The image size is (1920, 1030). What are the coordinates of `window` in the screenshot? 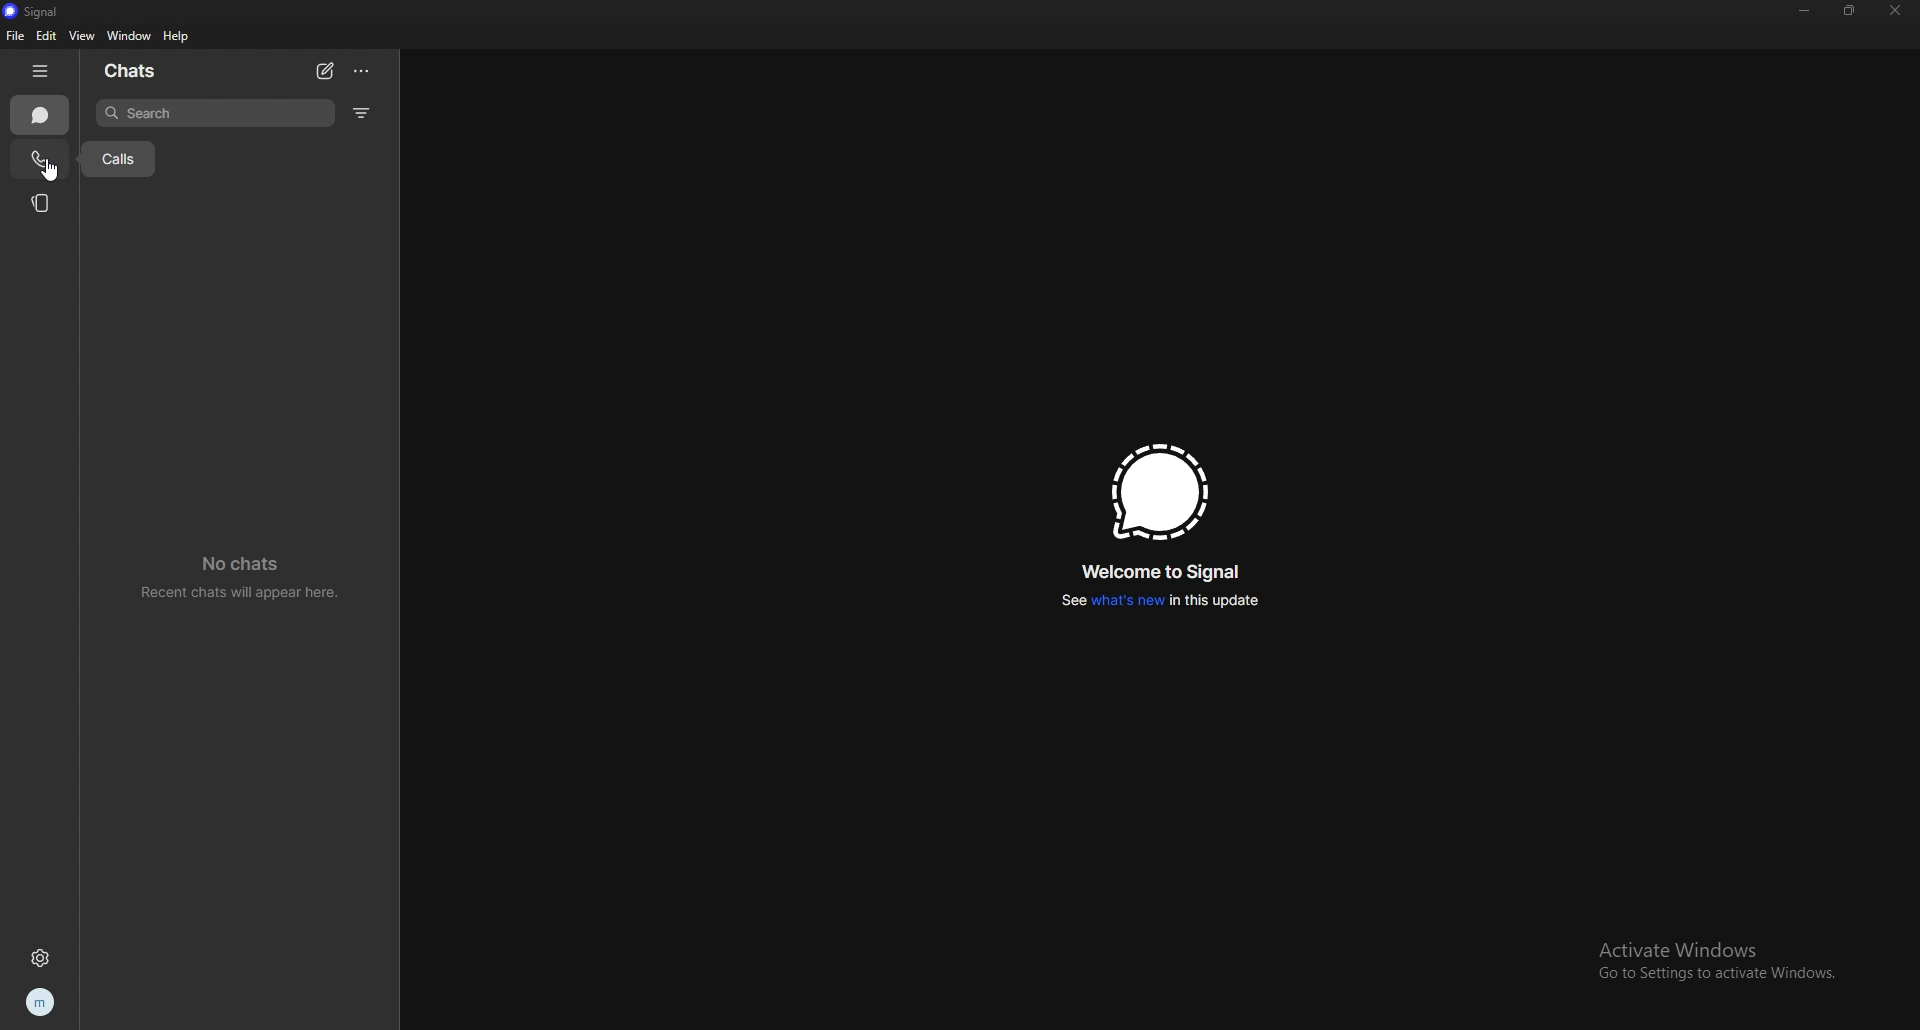 It's located at (130, 36).